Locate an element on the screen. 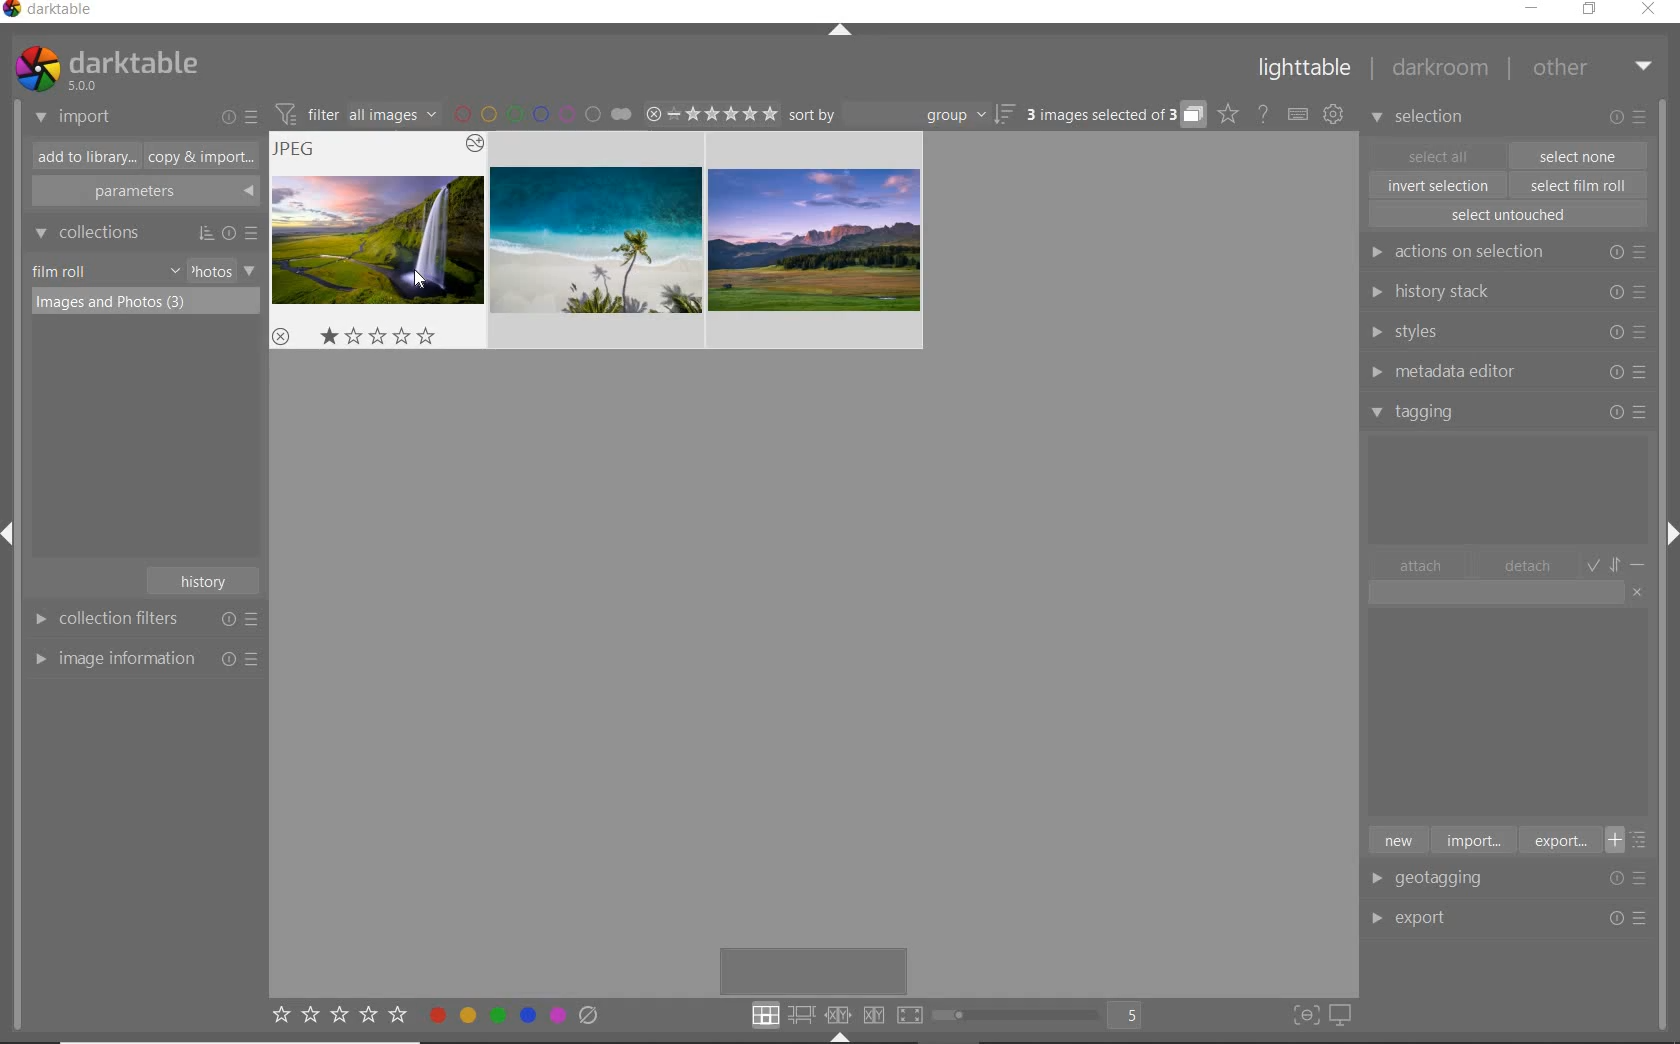 Image resolution: width=1680 pixels, height=1044 pixels. history is located at coordinates (206, 579).